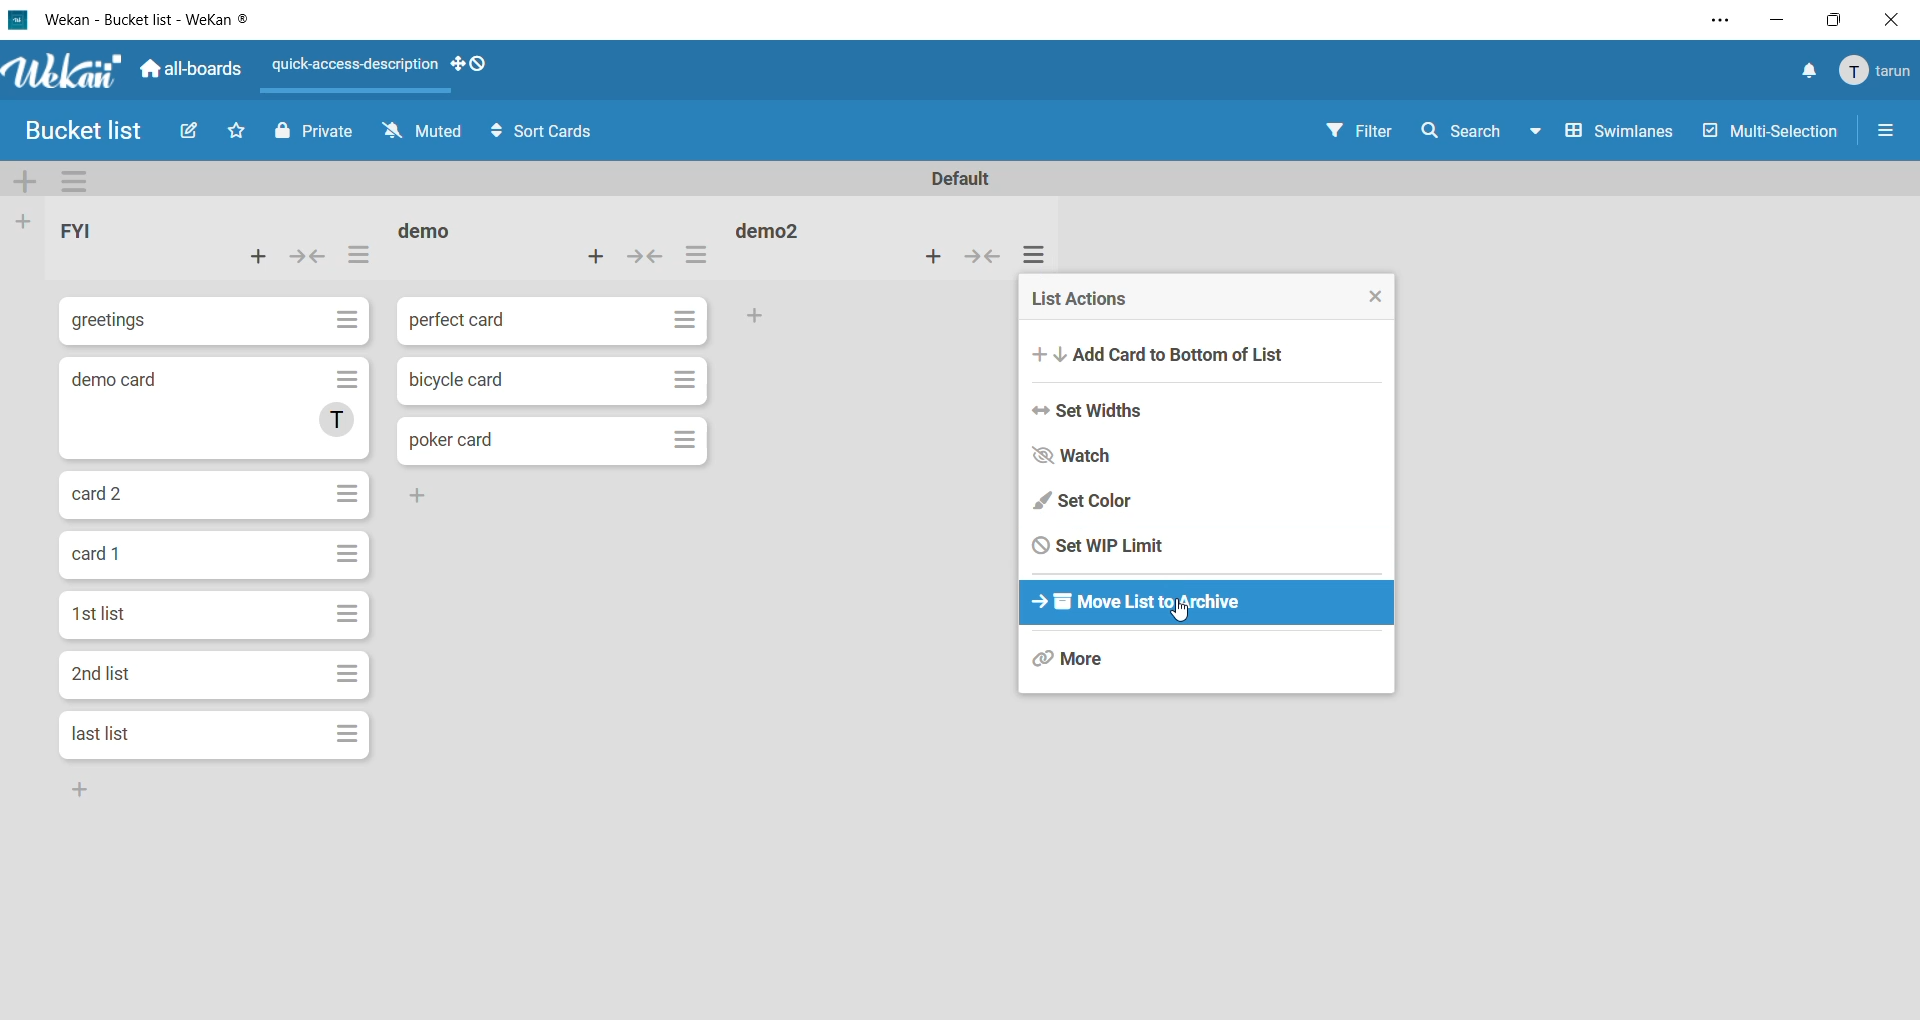 This screenshot has width=1920, height=1020. What do you see at coordinates (451, 229) in the screenshot?
I see `list 2 ` at bounding box center [451, 229].